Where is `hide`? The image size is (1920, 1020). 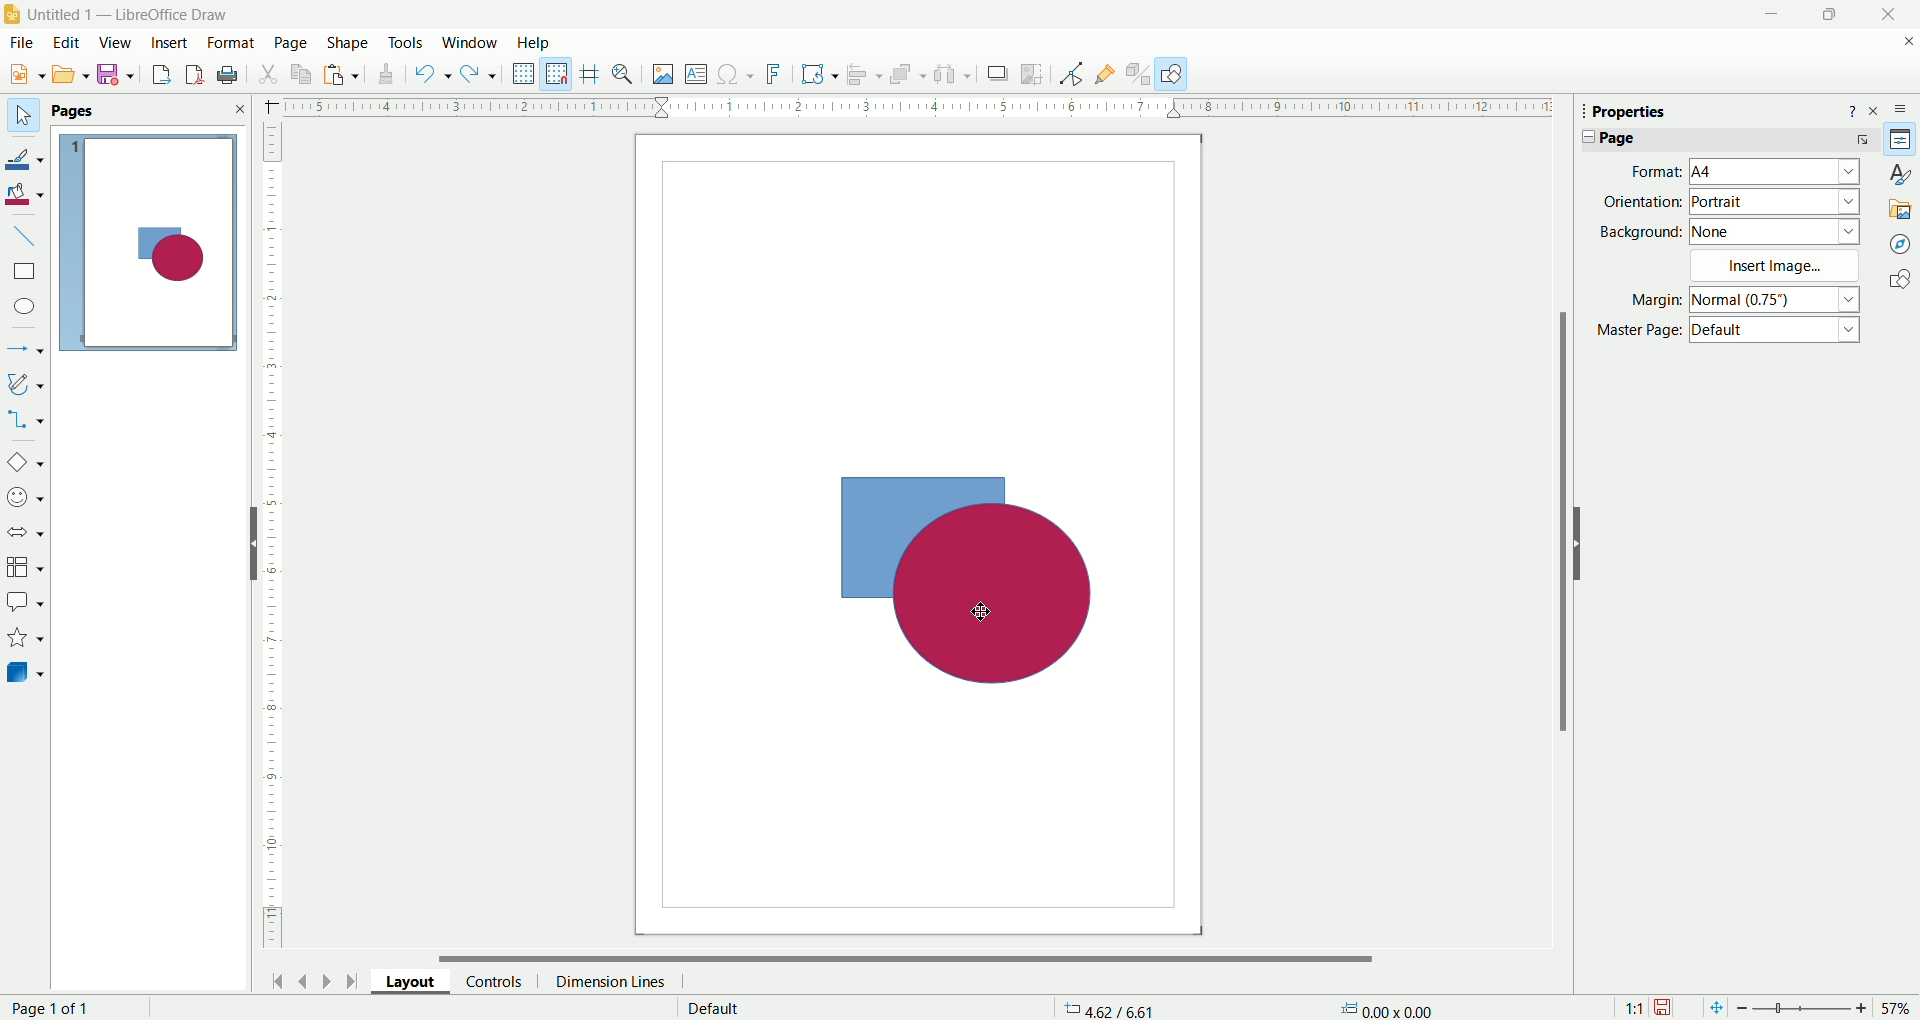
hide is located at coordinates (251, 545).